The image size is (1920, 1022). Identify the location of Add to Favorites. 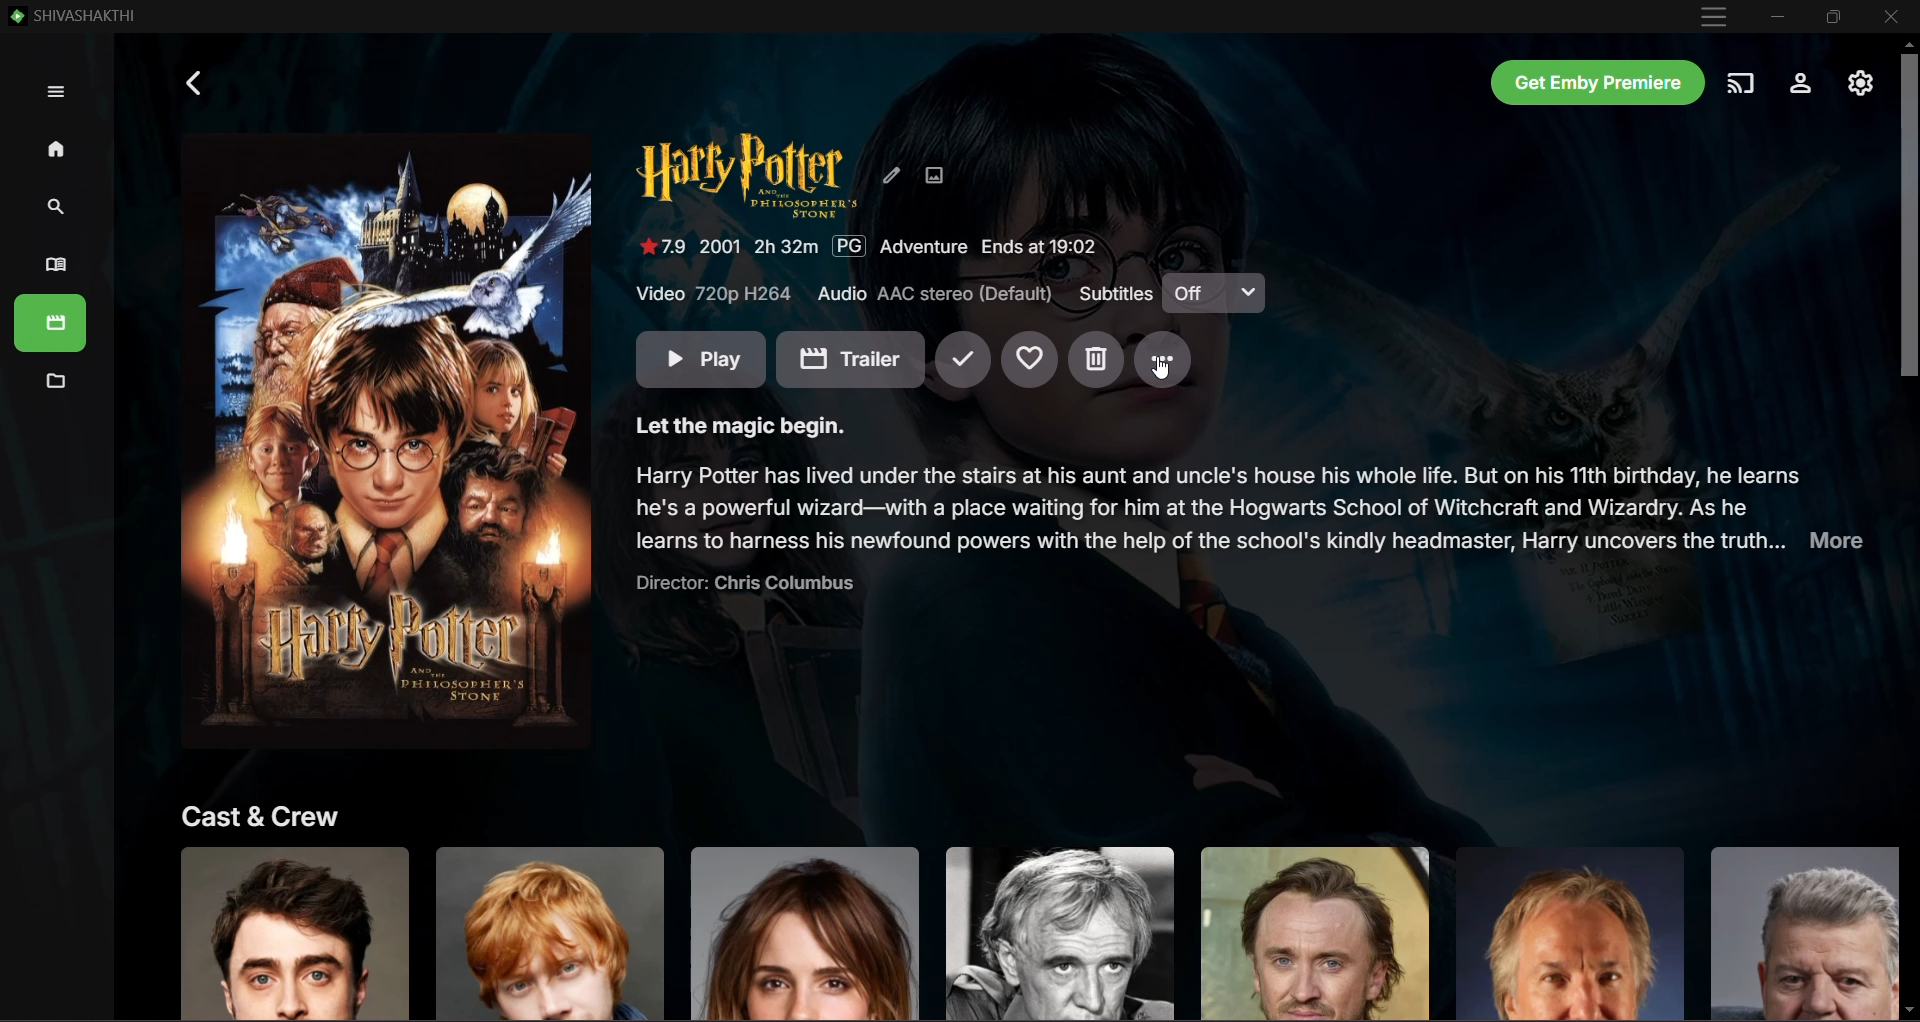
(1029, 360).